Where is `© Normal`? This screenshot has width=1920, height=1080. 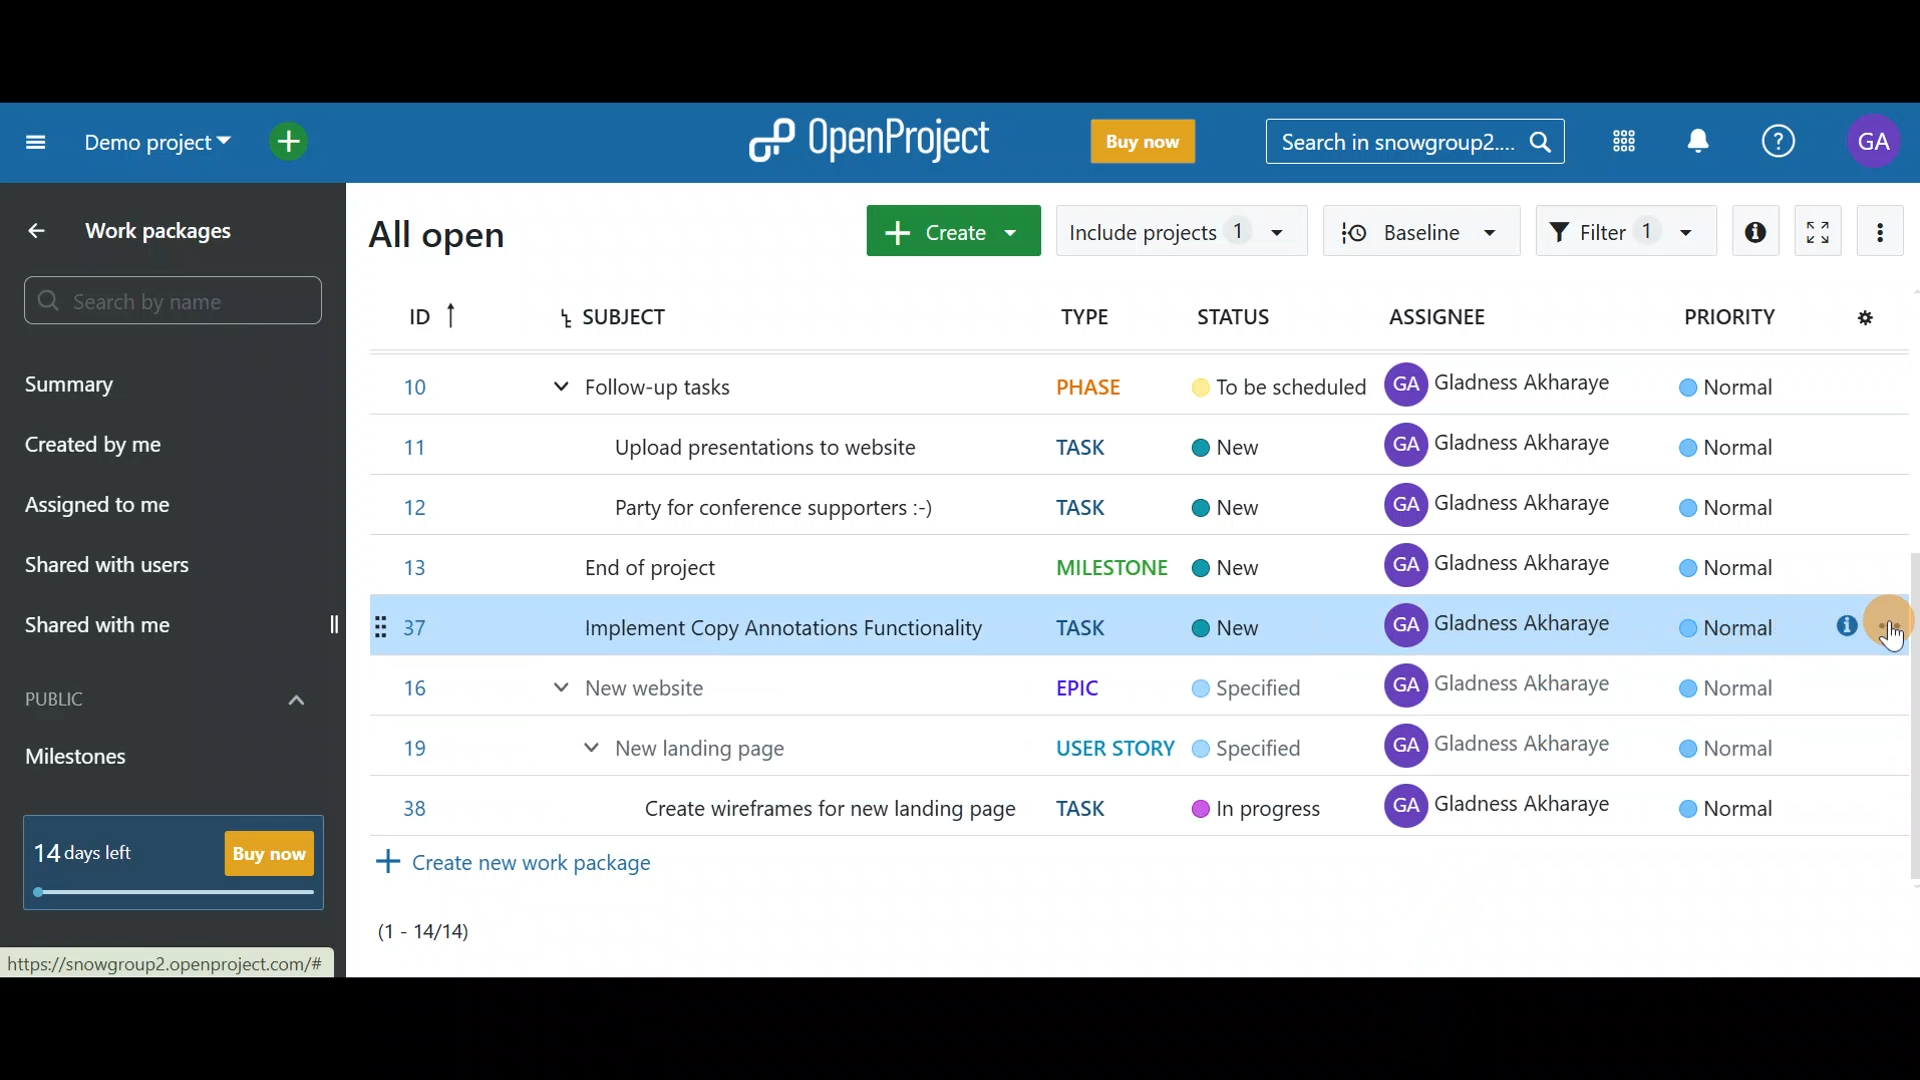
© Normal is located at coordinates (1738, 808).